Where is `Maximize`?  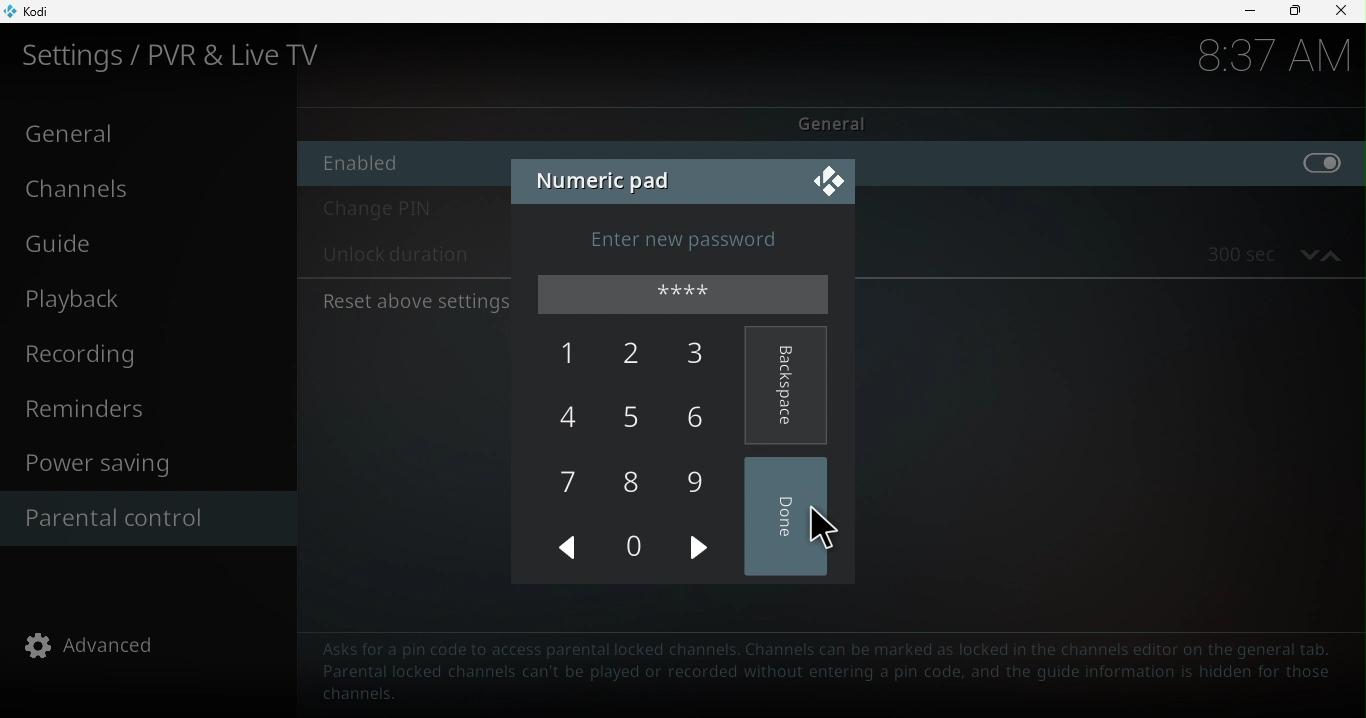
Maximize is located at coordinates (1294, 11).